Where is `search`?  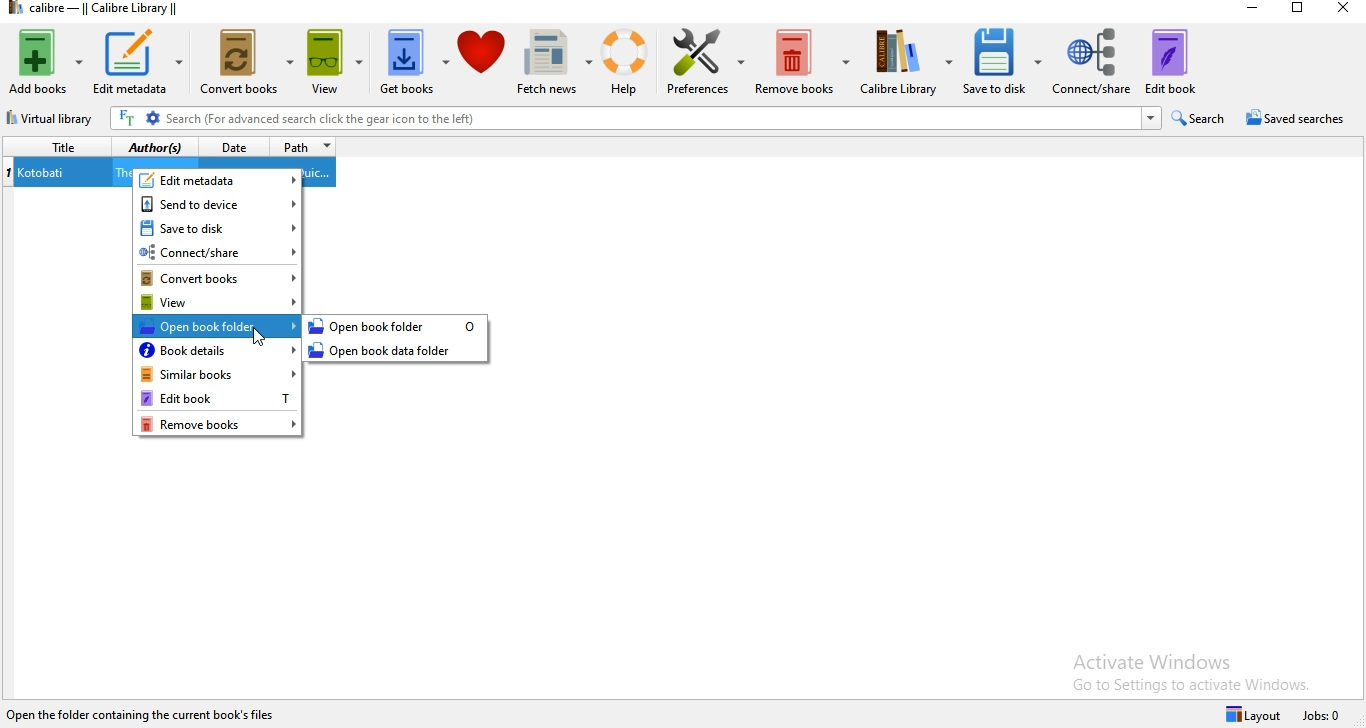 search is located at coordinates (1198, 118).